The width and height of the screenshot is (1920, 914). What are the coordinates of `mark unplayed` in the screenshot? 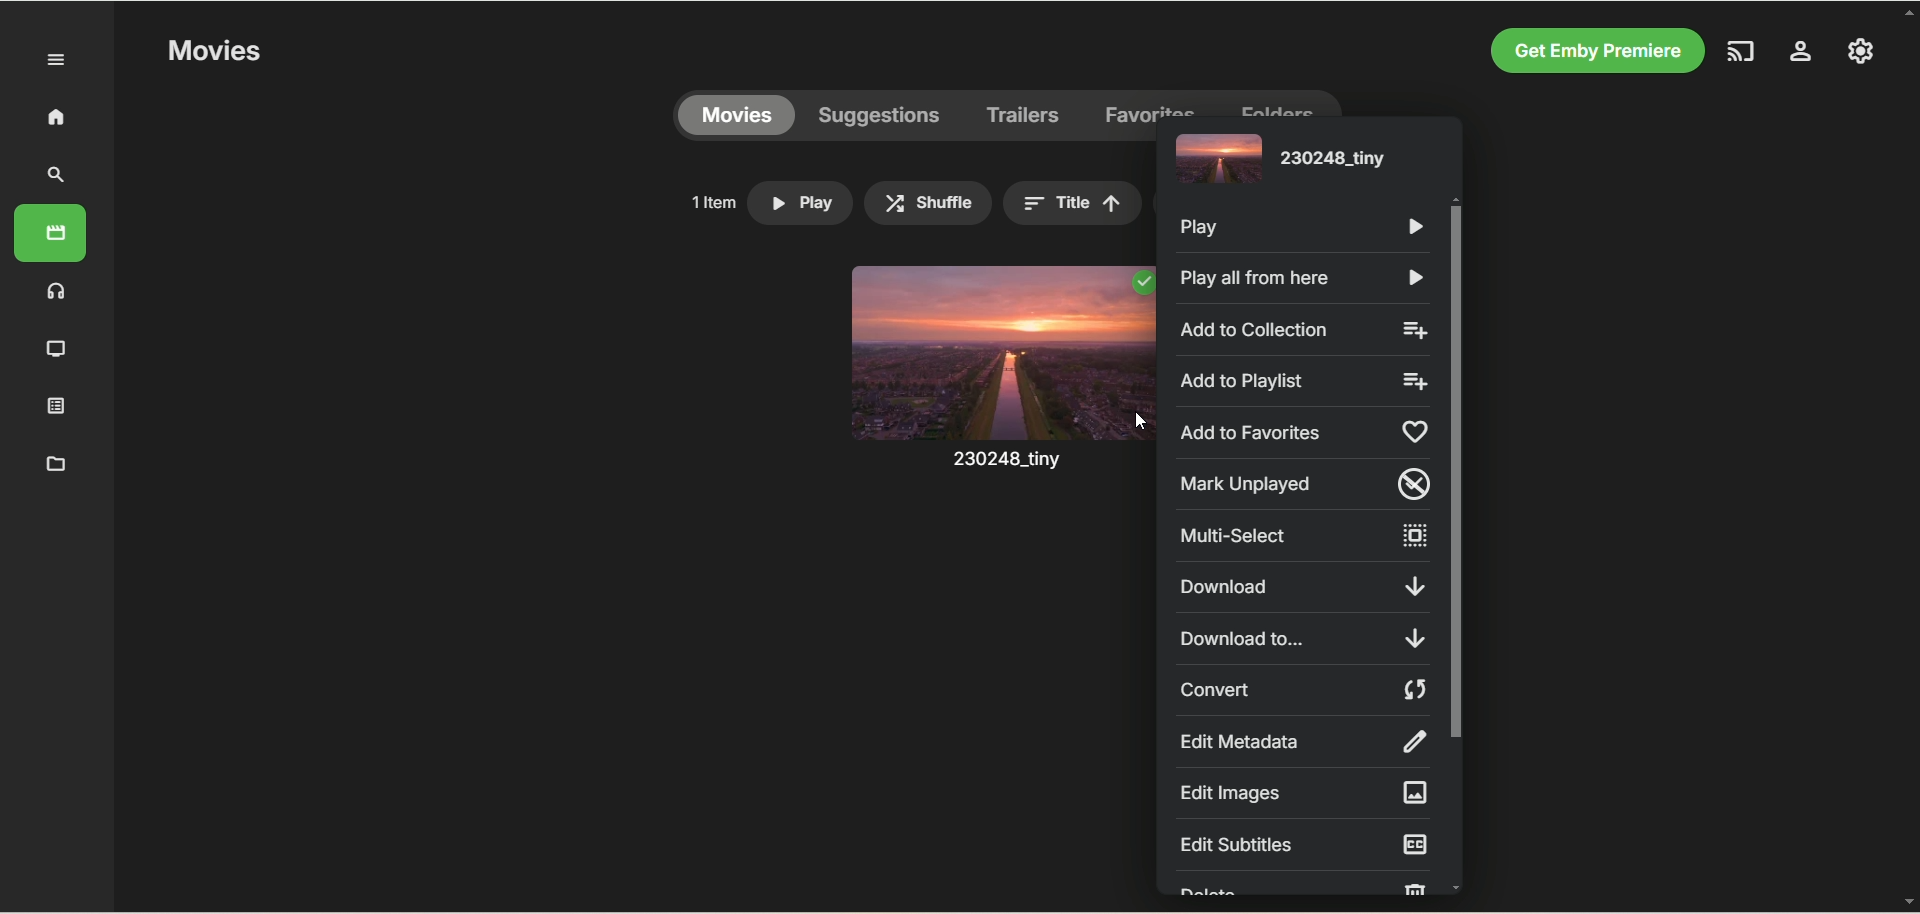 It's located at (1306, 485).